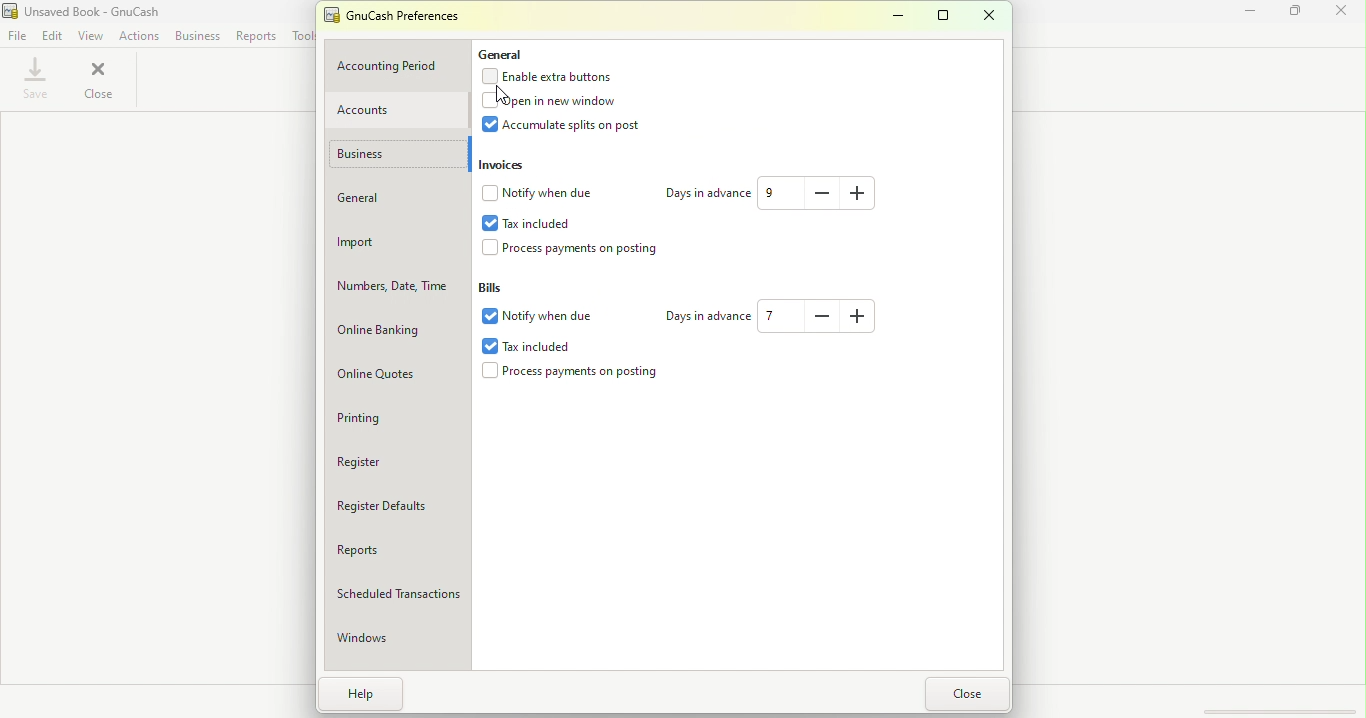 The height and width of the screenshot is (718, 1366). What do you see at coordinates (823, 316) in the screenshot?
I see `Decrease` at bounding box center [823, 316].